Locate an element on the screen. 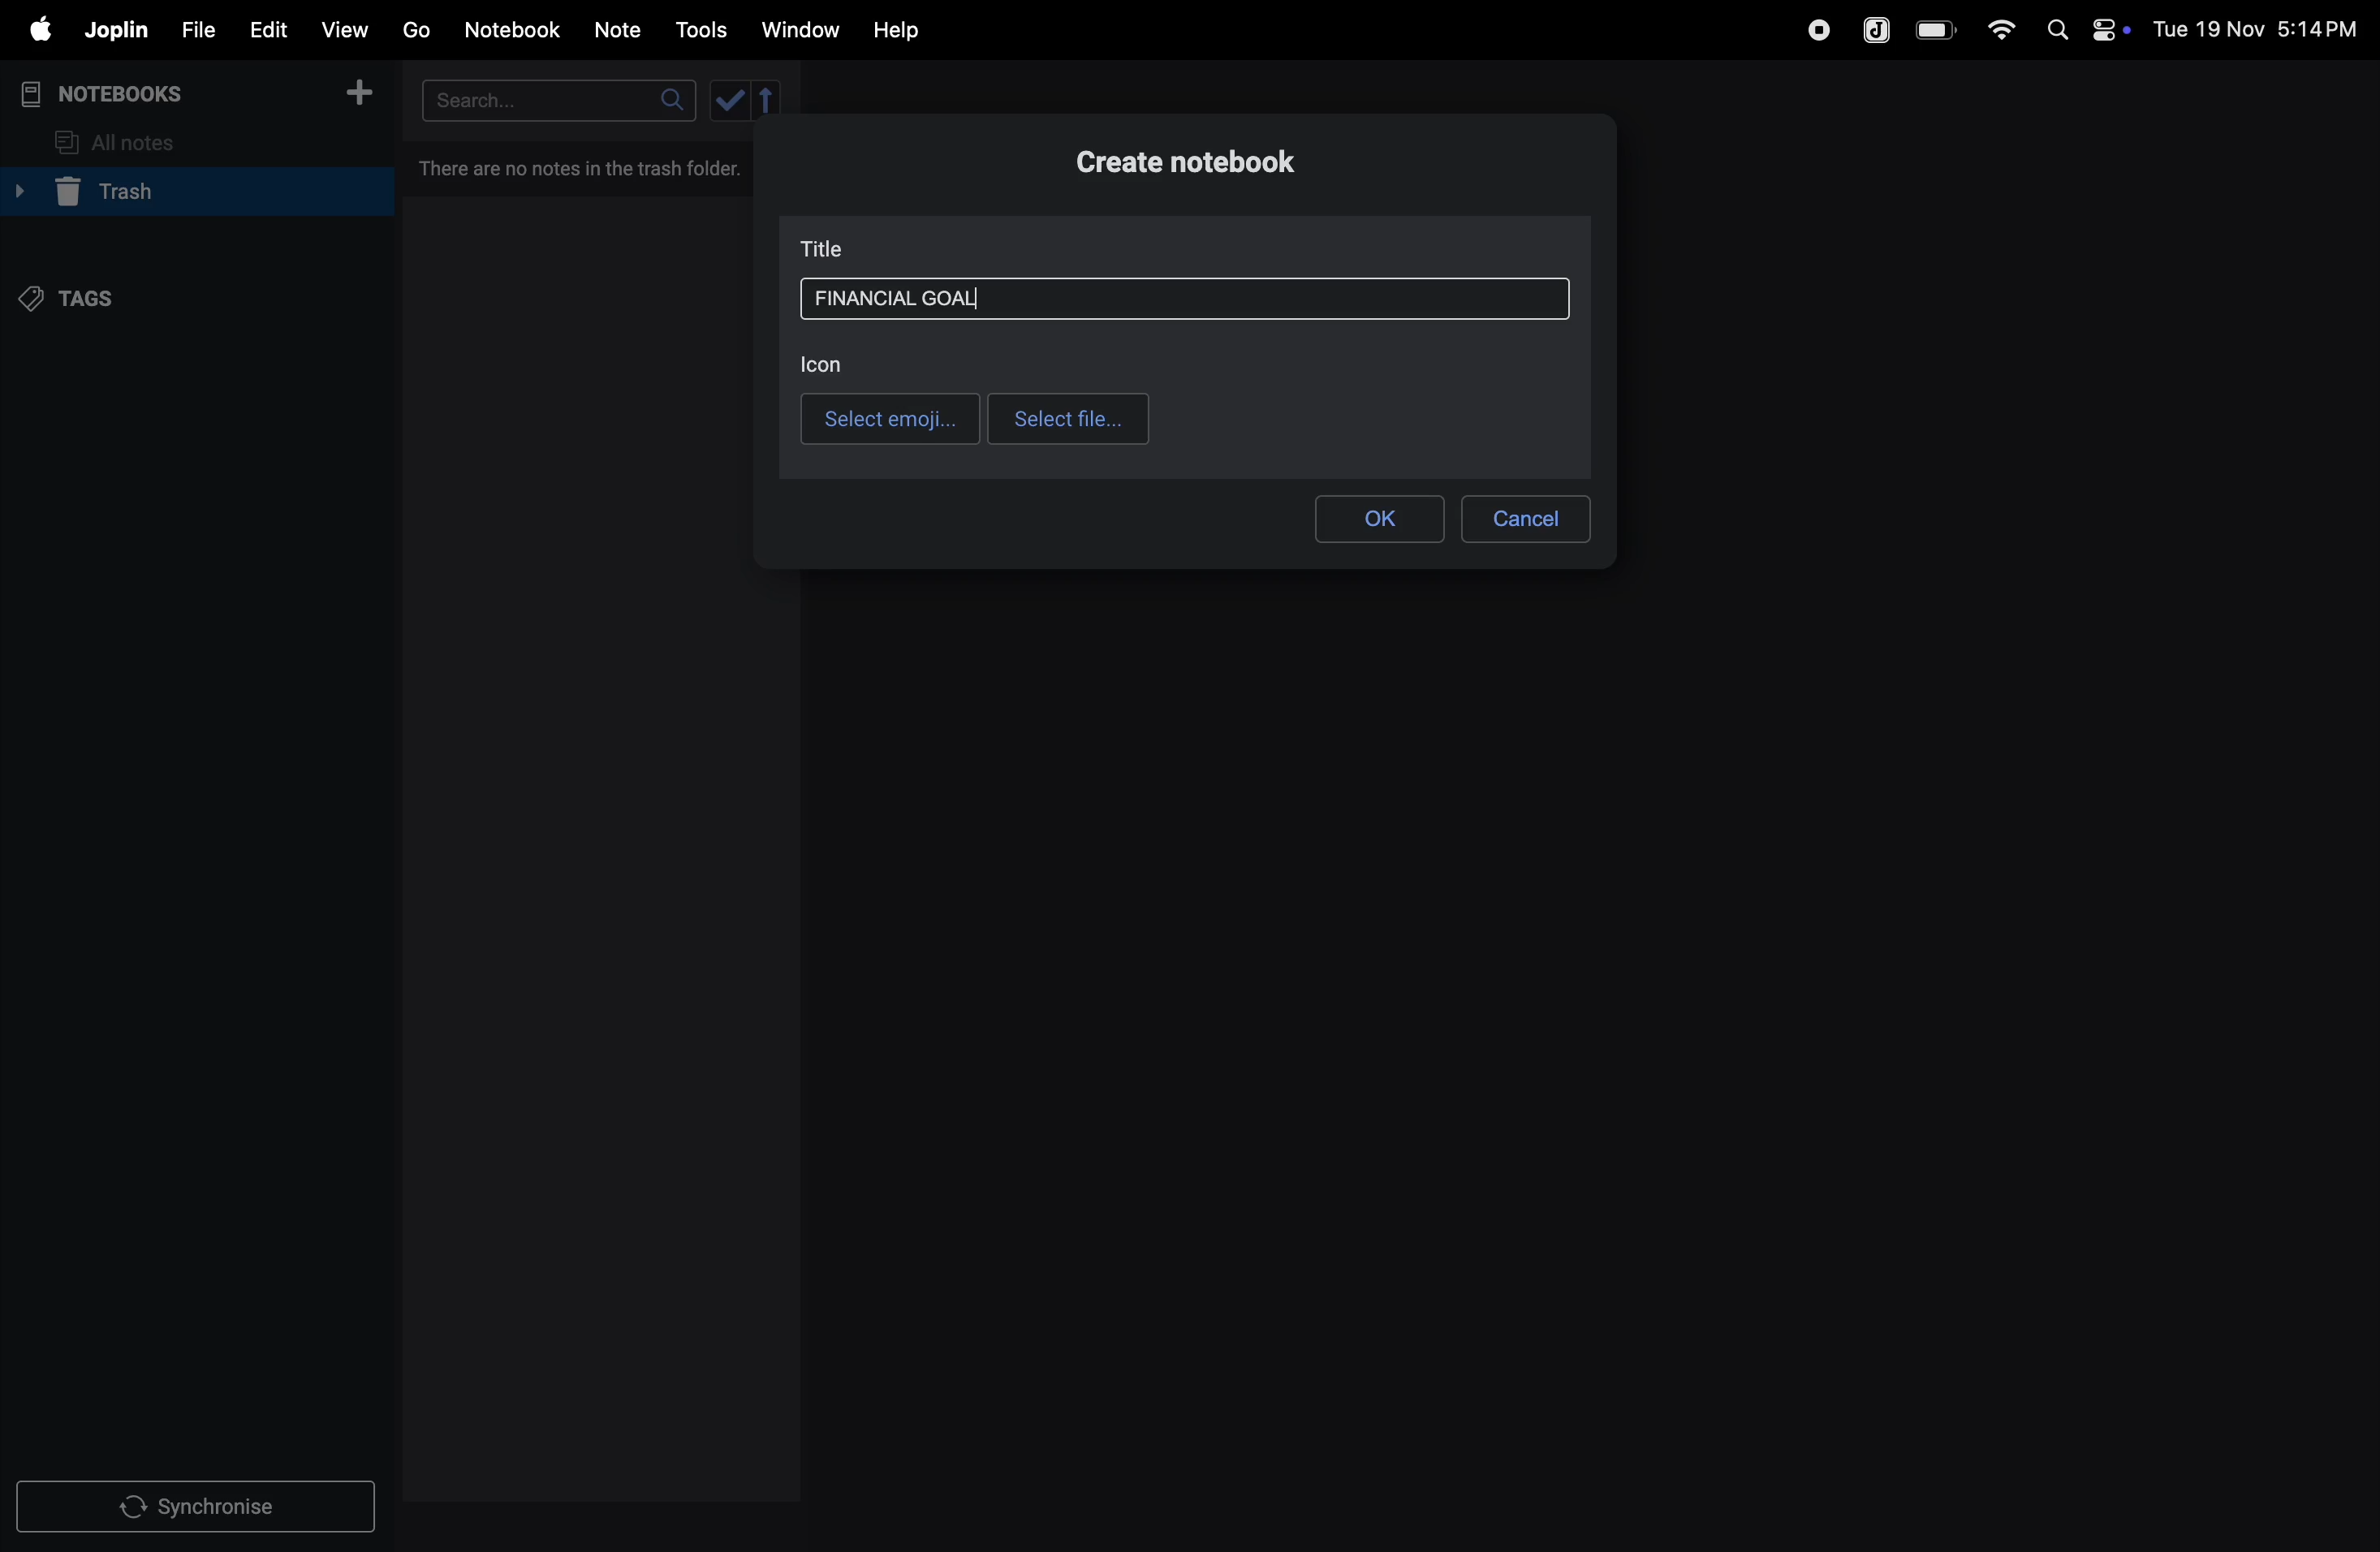  apple menu is located at coordinates (30, 29).